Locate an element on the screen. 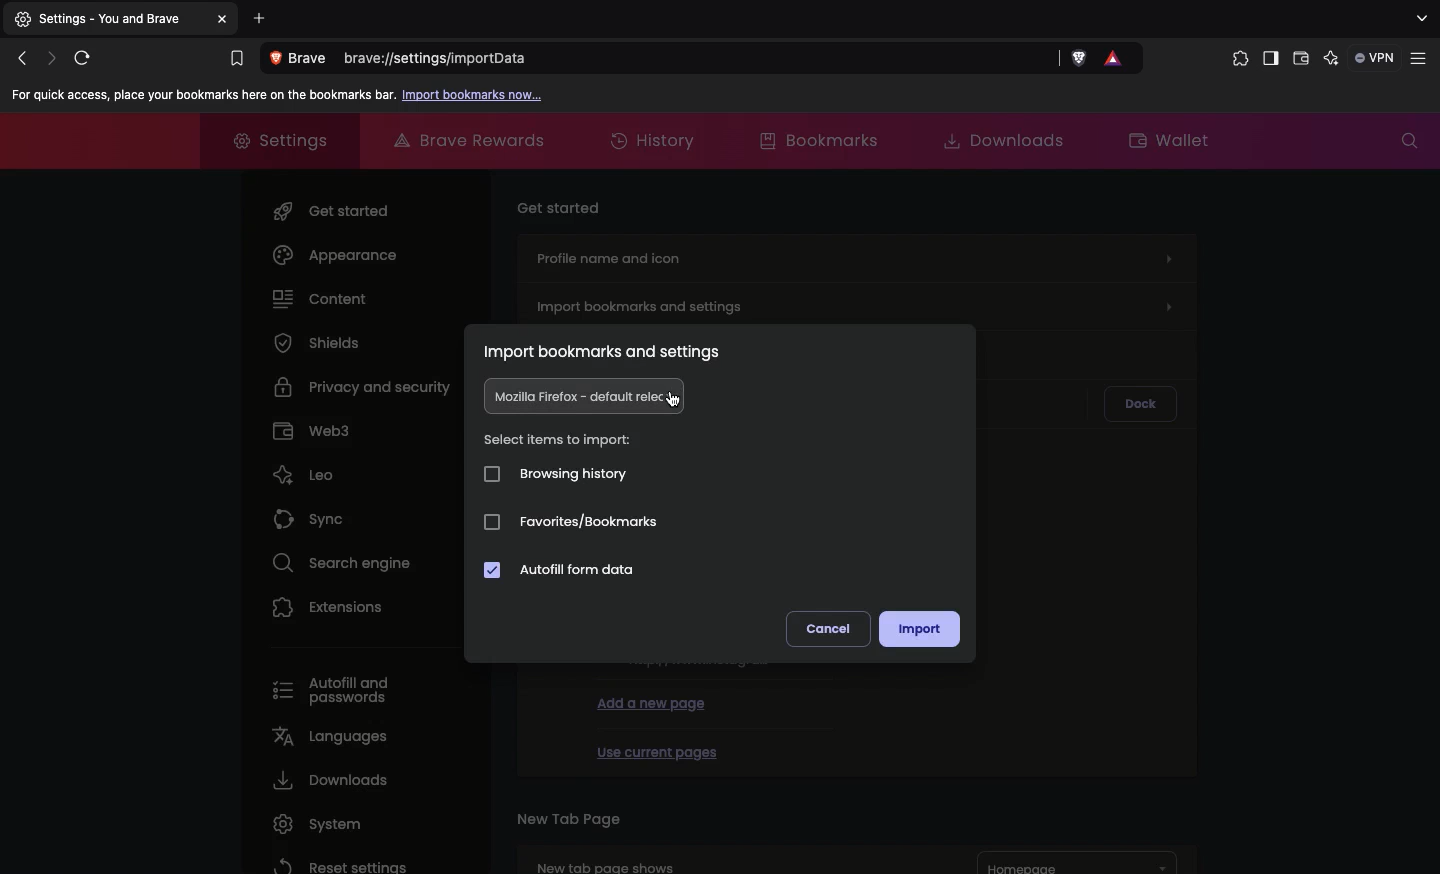 The height and width of the screenshot is (874, 1440). Downloads is located at coordinates (327, 780).